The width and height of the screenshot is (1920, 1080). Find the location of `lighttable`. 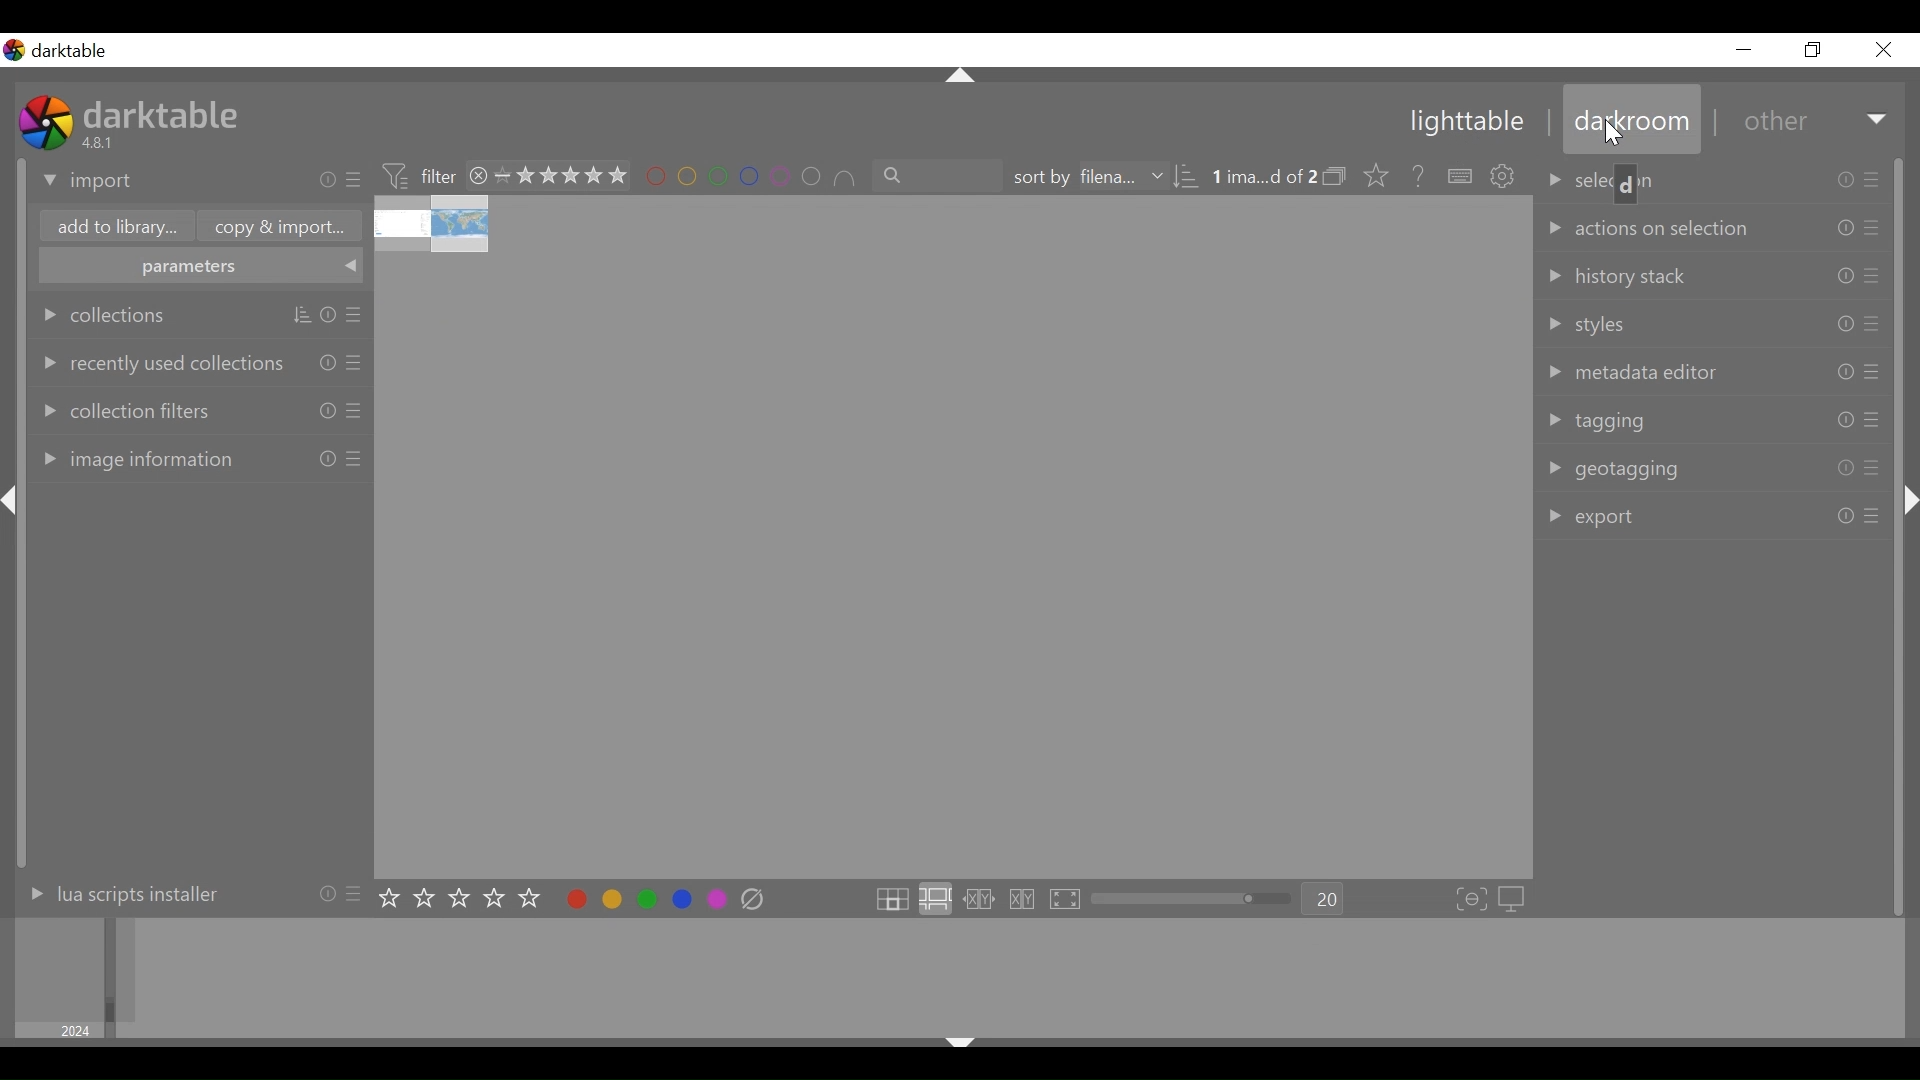

lighttable is located at coordinates (1468, 123).